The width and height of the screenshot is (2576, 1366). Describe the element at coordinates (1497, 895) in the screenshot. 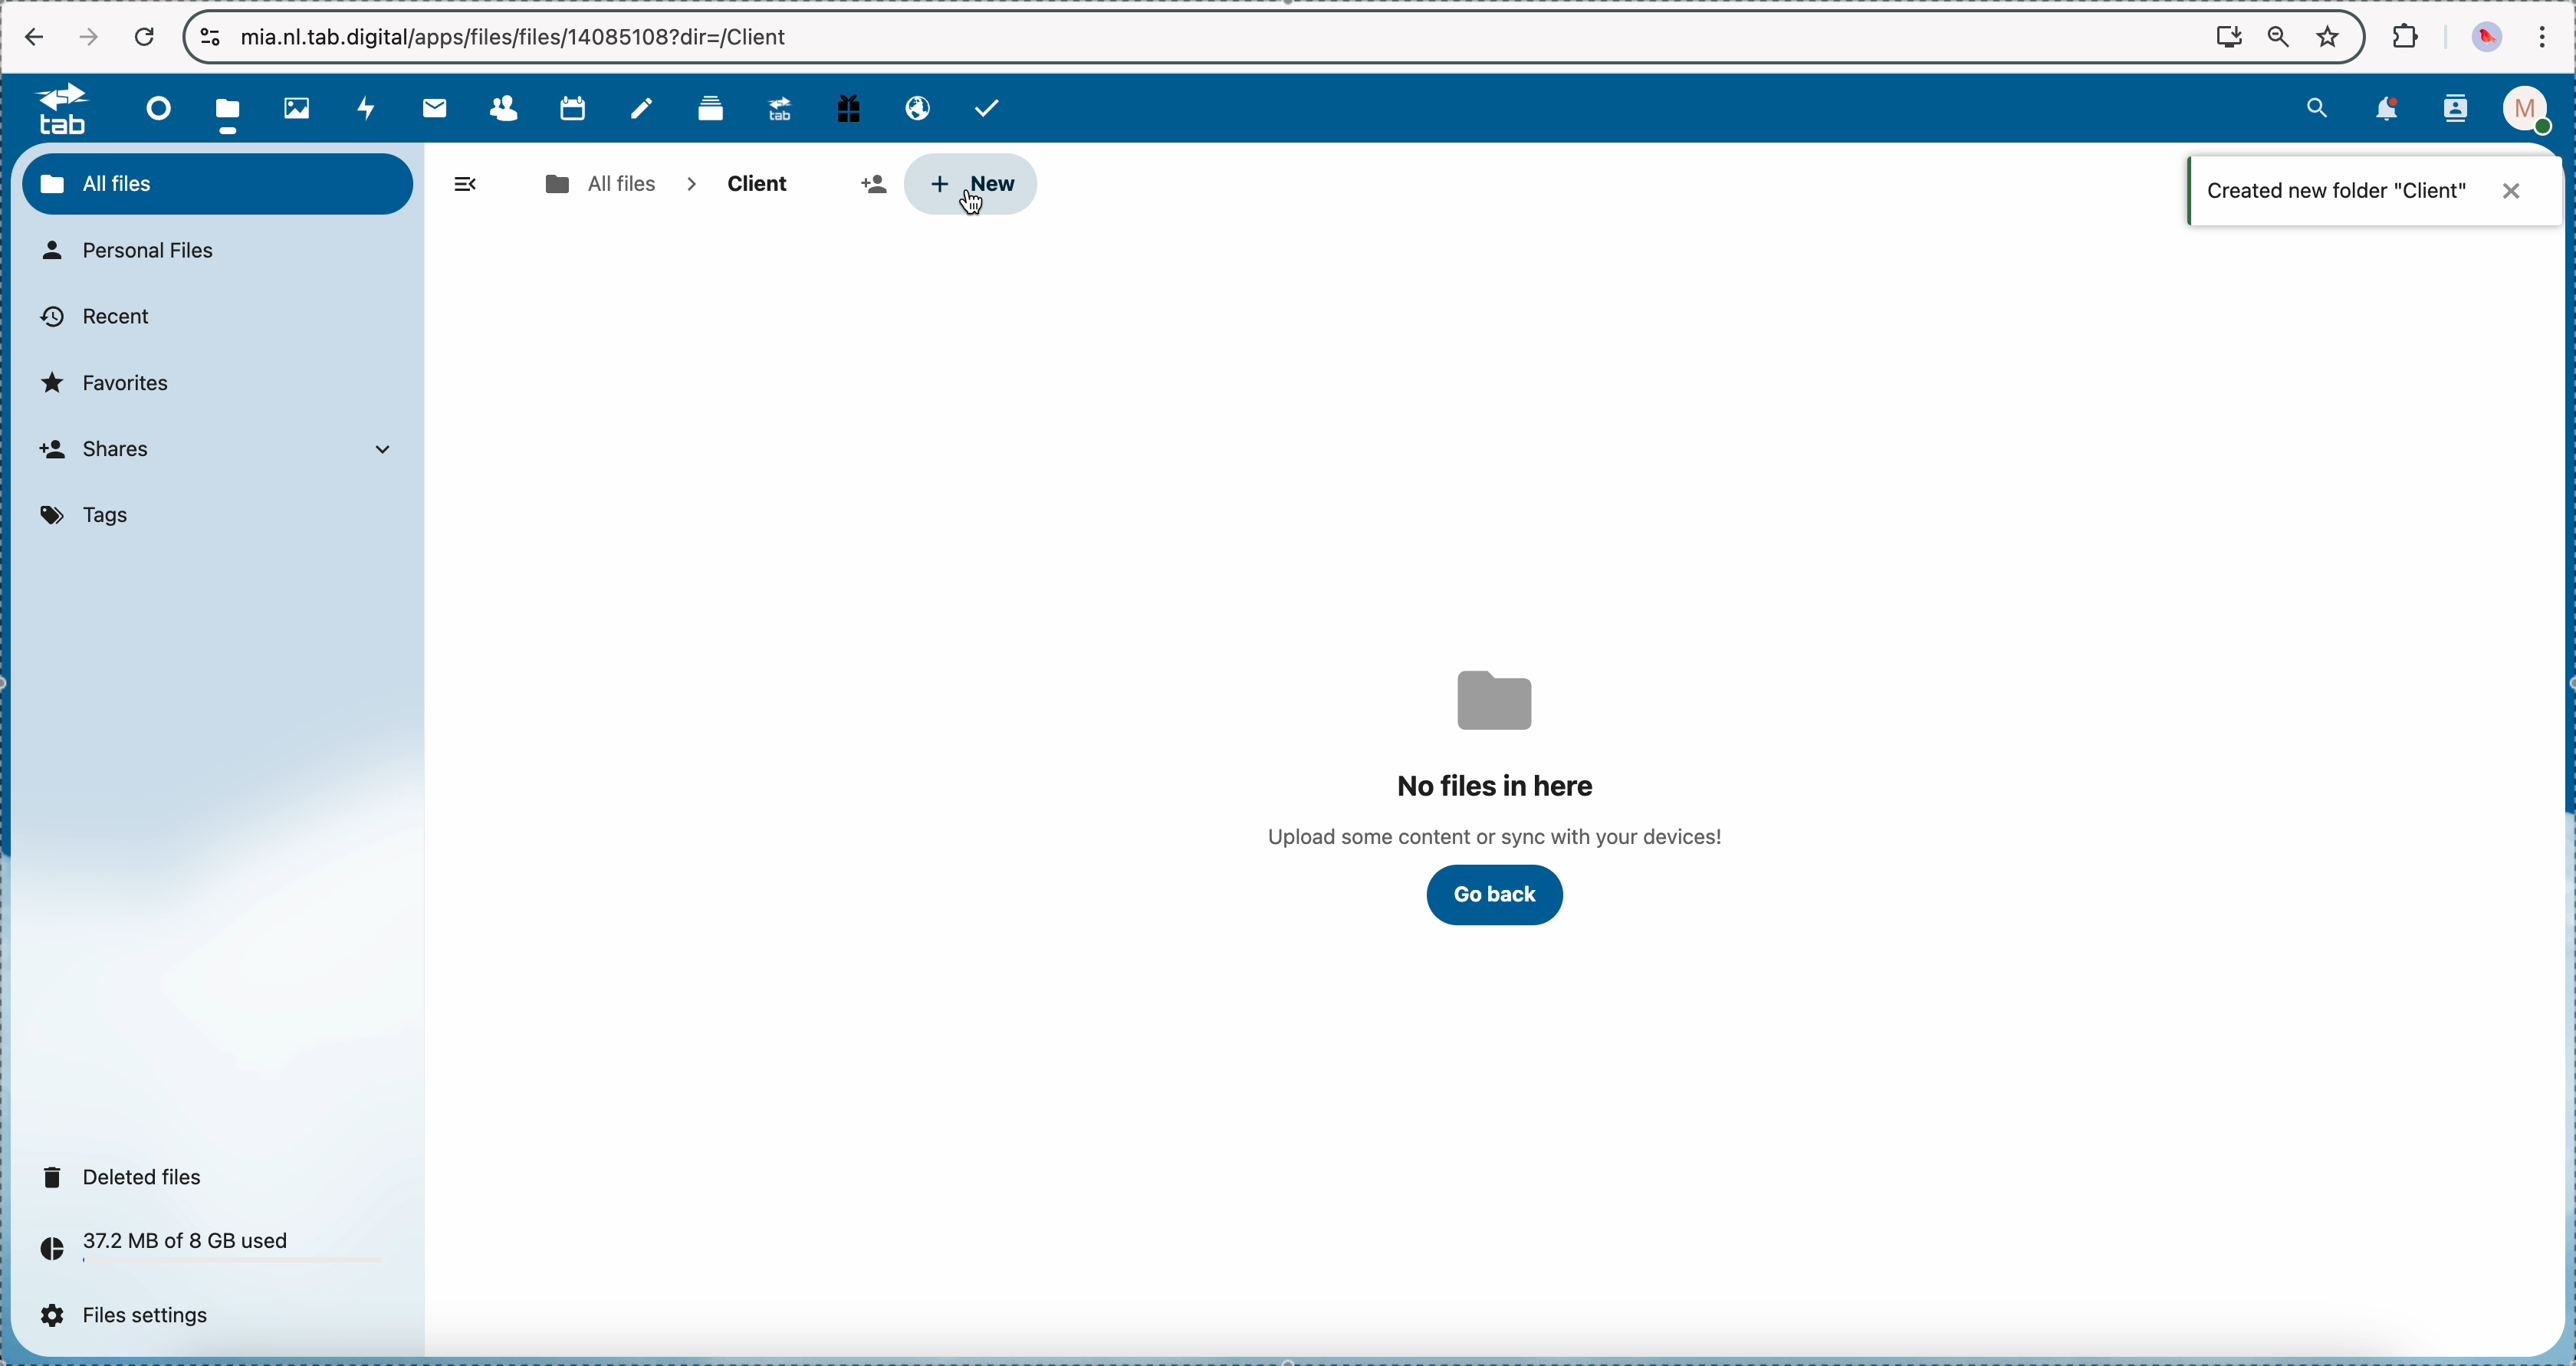

I see `click on go back` at that location.